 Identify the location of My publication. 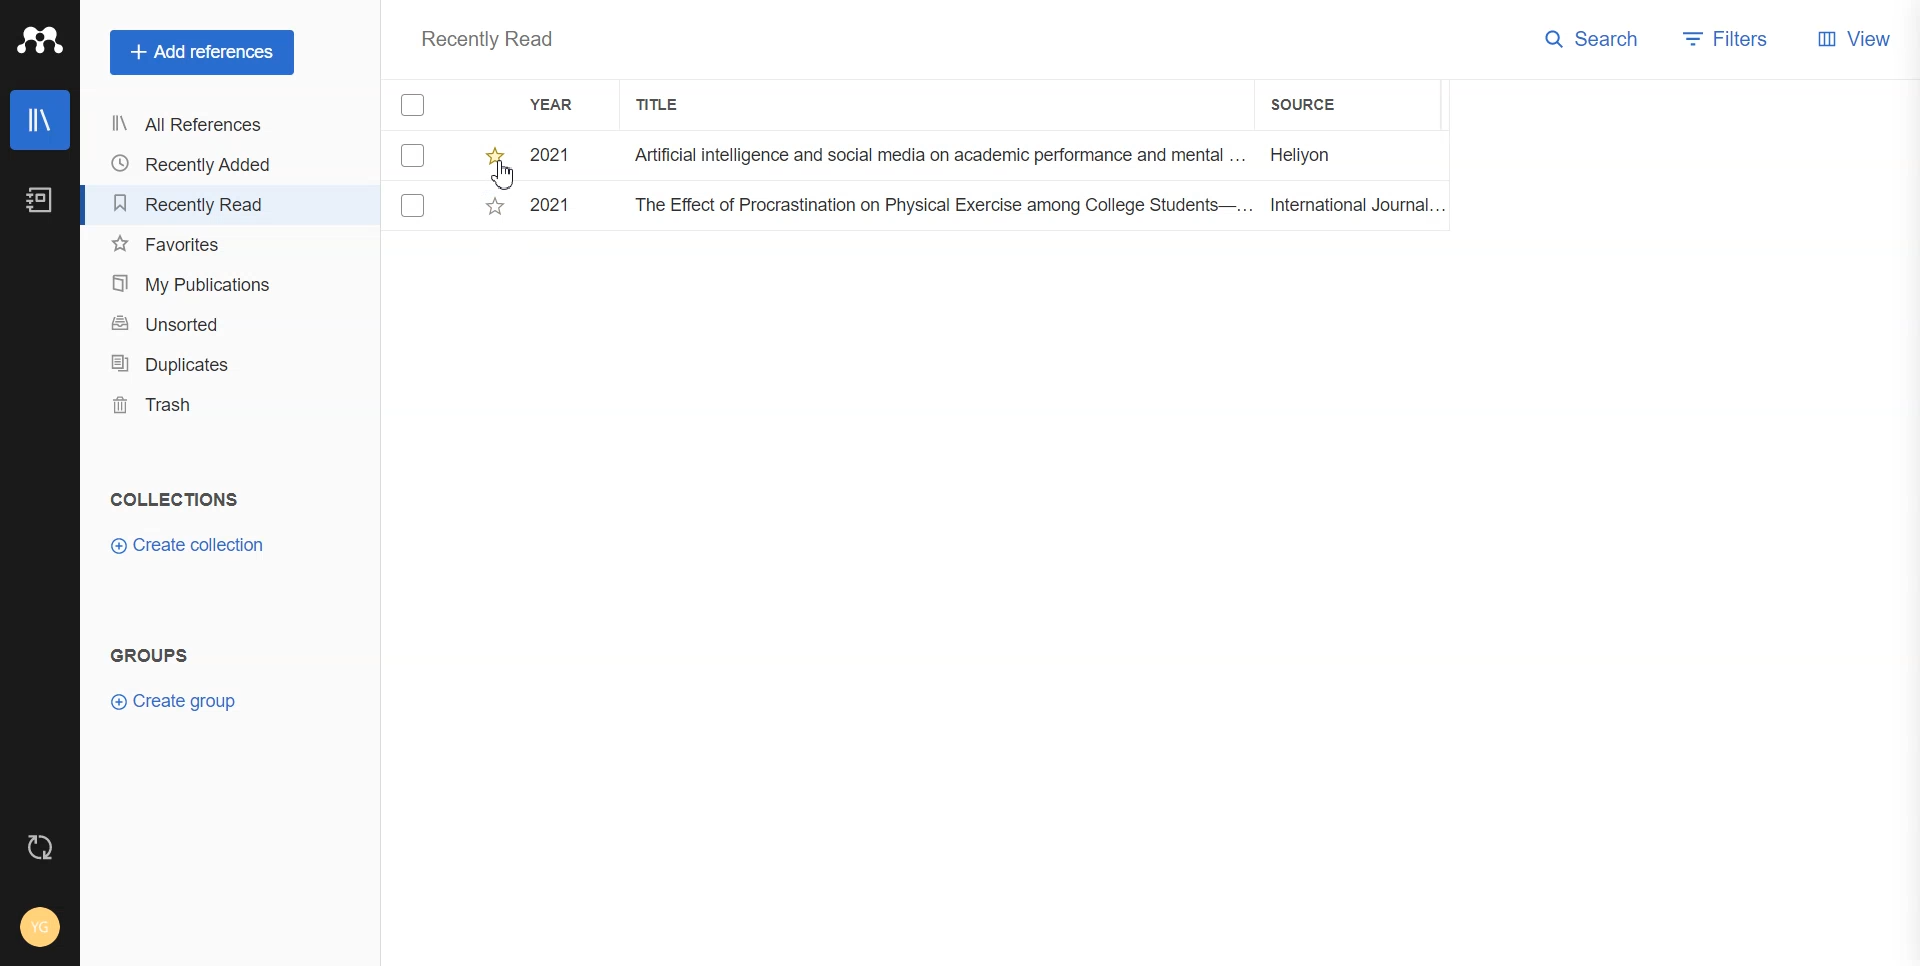
(199, 283).